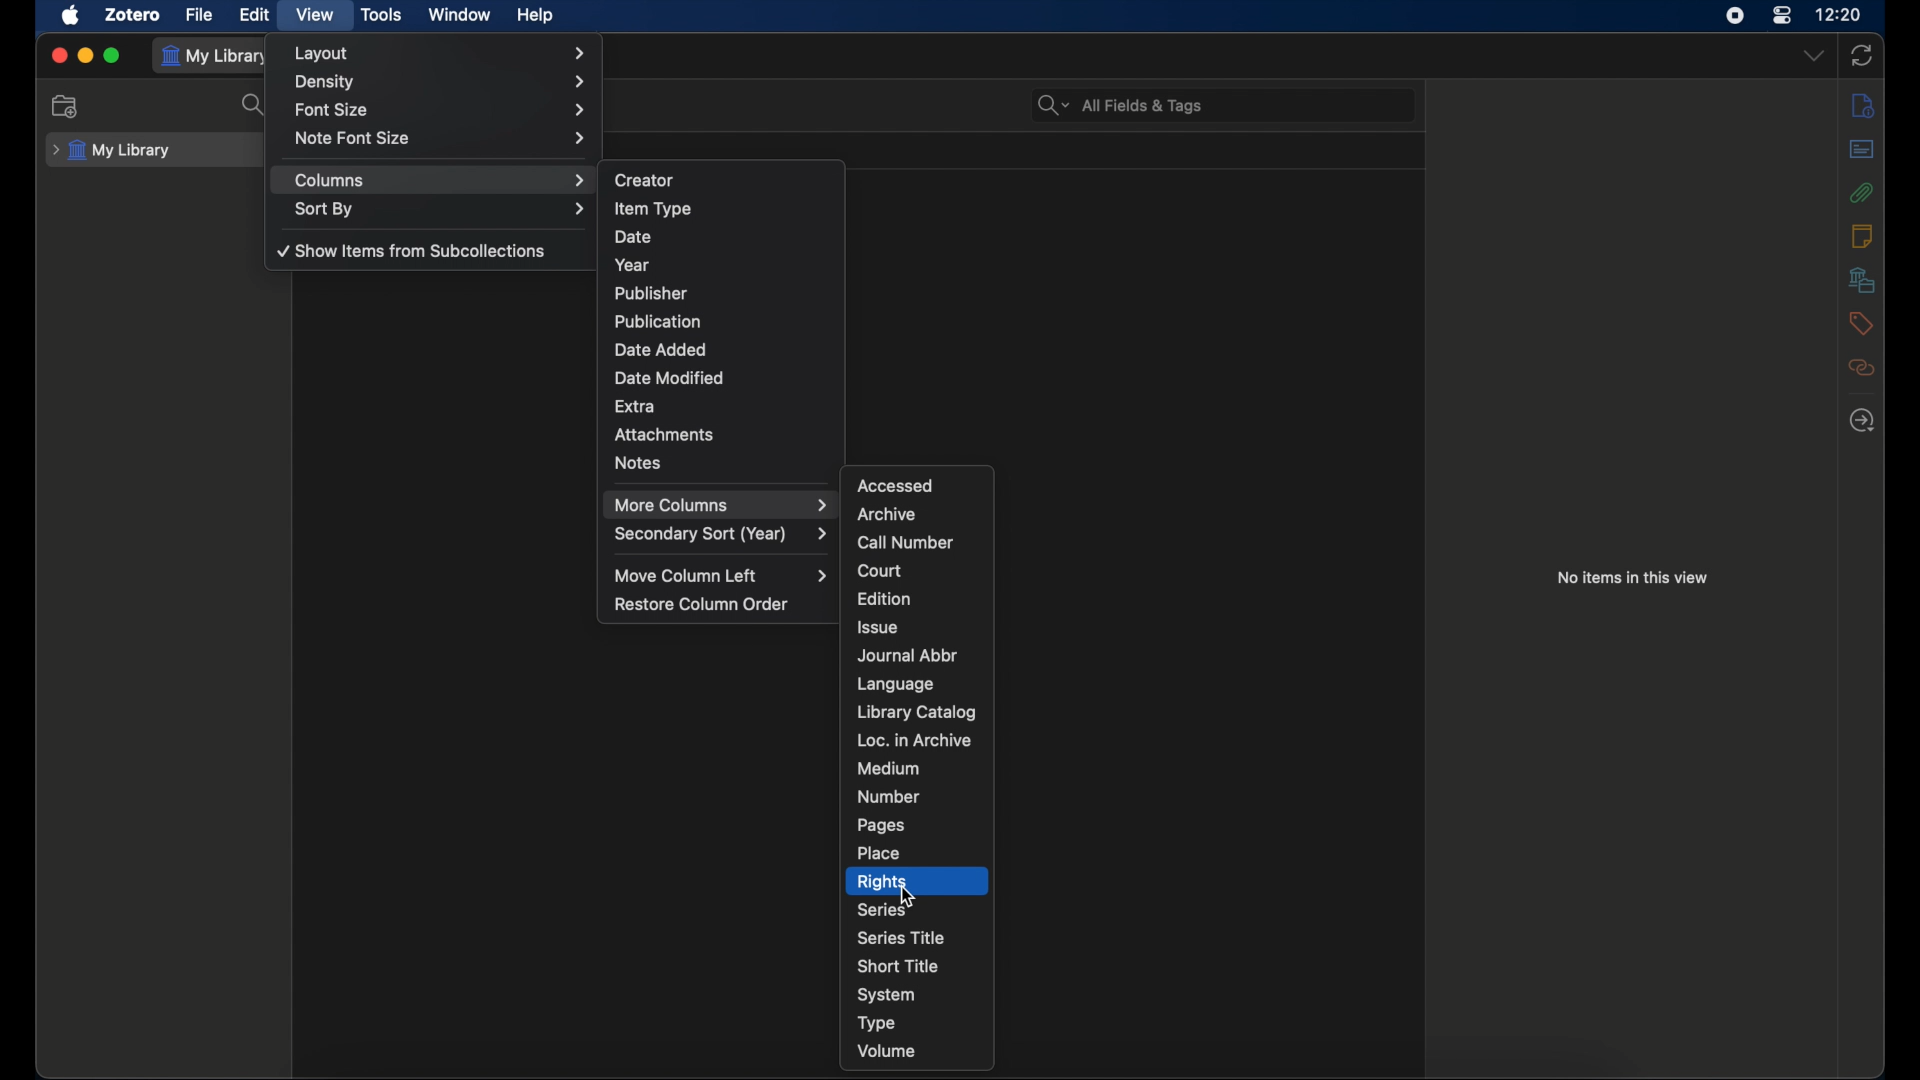 The width and height of the screenshot is (1920, 1080). What do you see at coordinates (888, 1052) in the screenshot?
I see `volume` at bounding box center [888, 1052].